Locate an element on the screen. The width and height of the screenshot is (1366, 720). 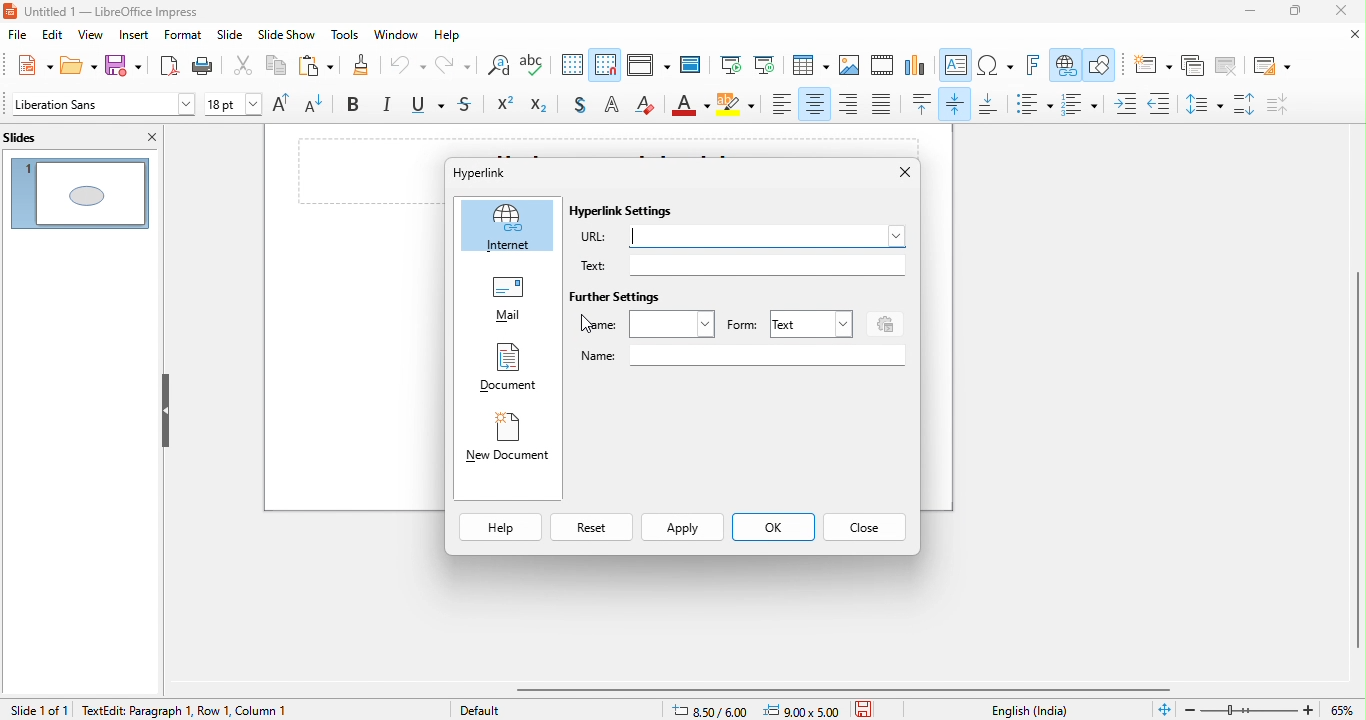
character highlight color is located at coordinates (738, 107).